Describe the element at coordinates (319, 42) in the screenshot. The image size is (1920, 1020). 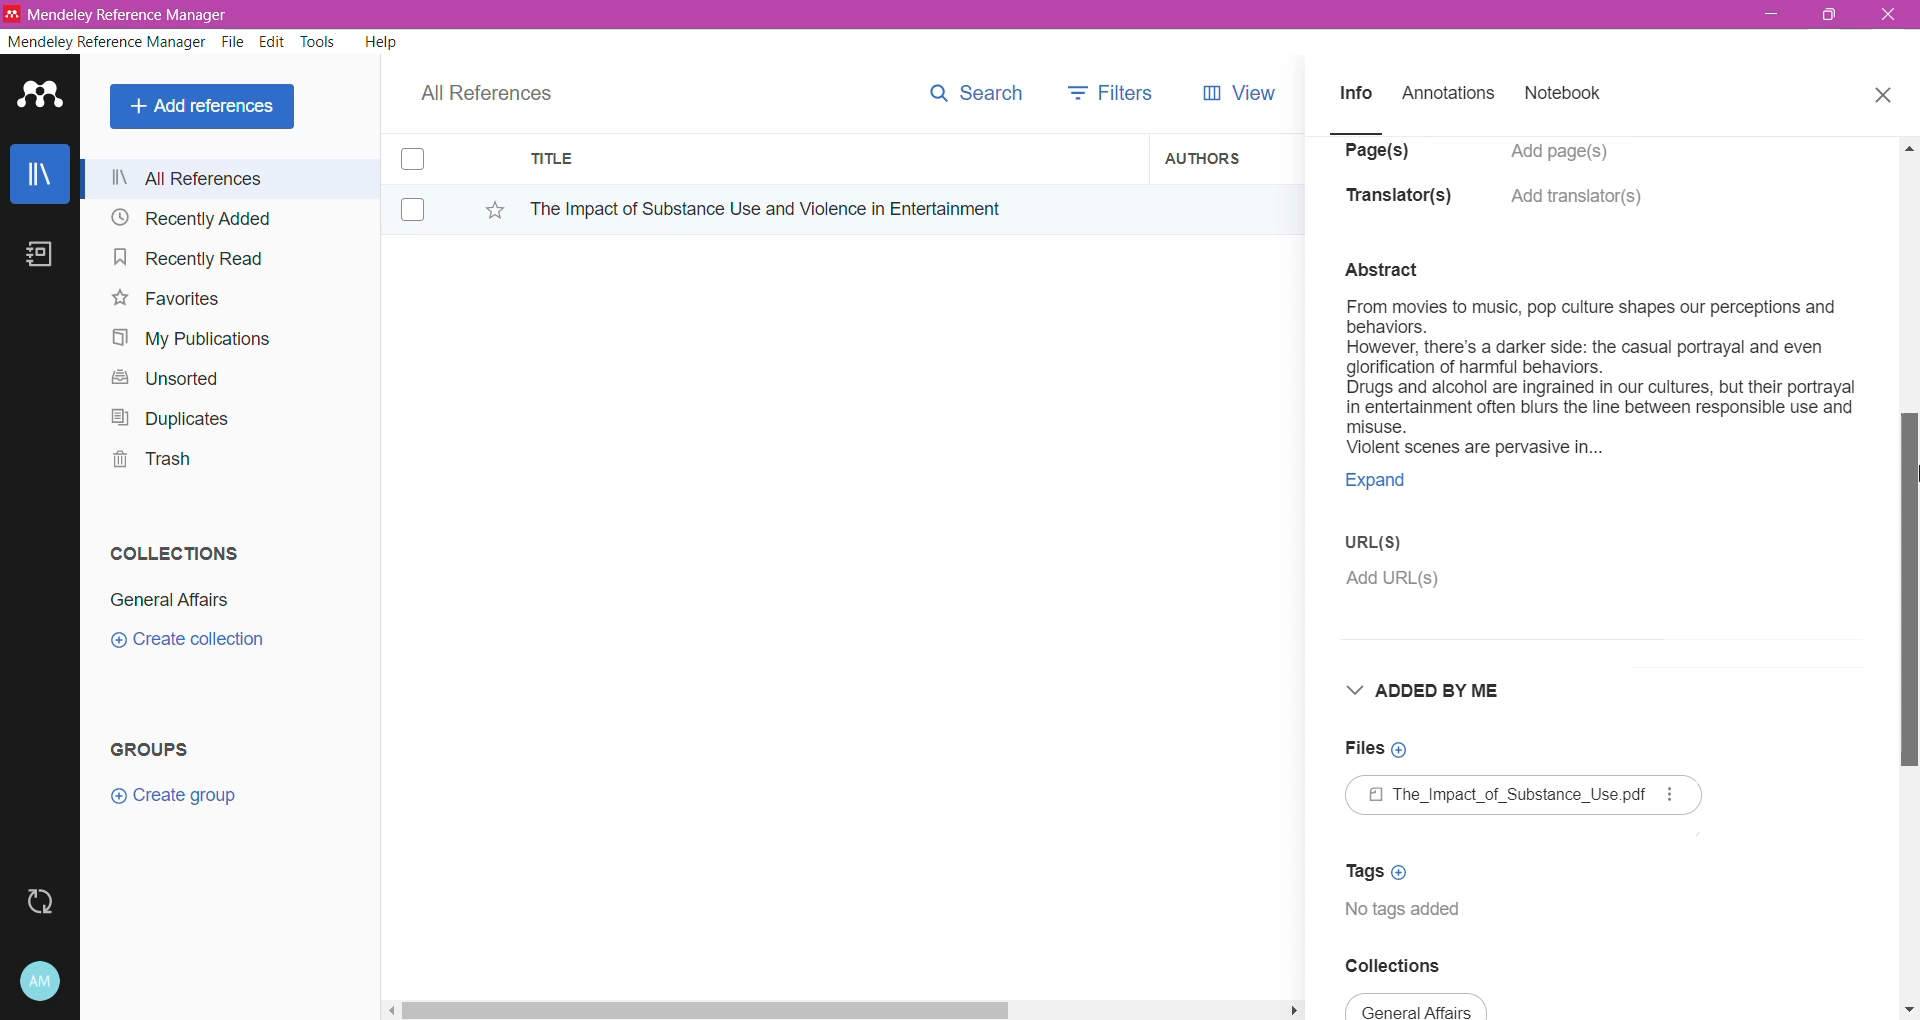
I see `Tools` at that location.